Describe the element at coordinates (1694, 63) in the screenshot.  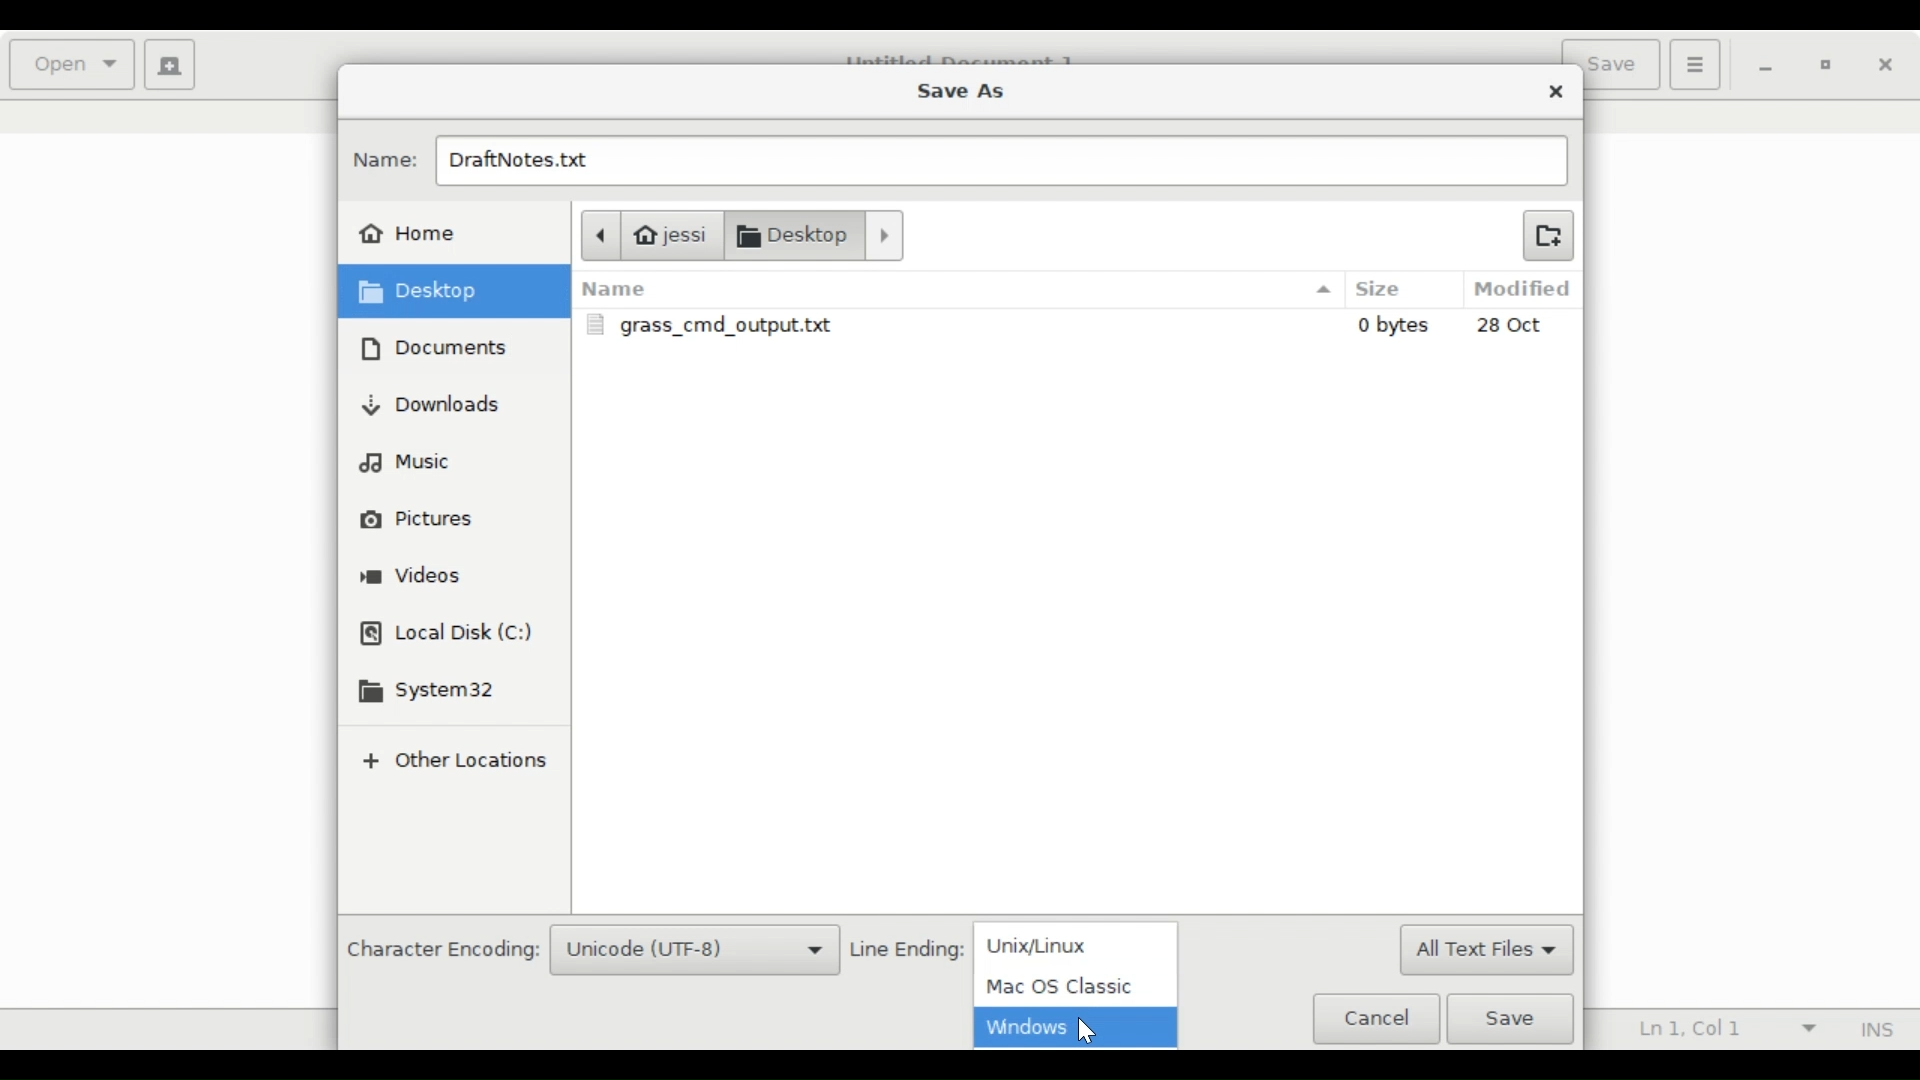
I see `Application menu` at that location.